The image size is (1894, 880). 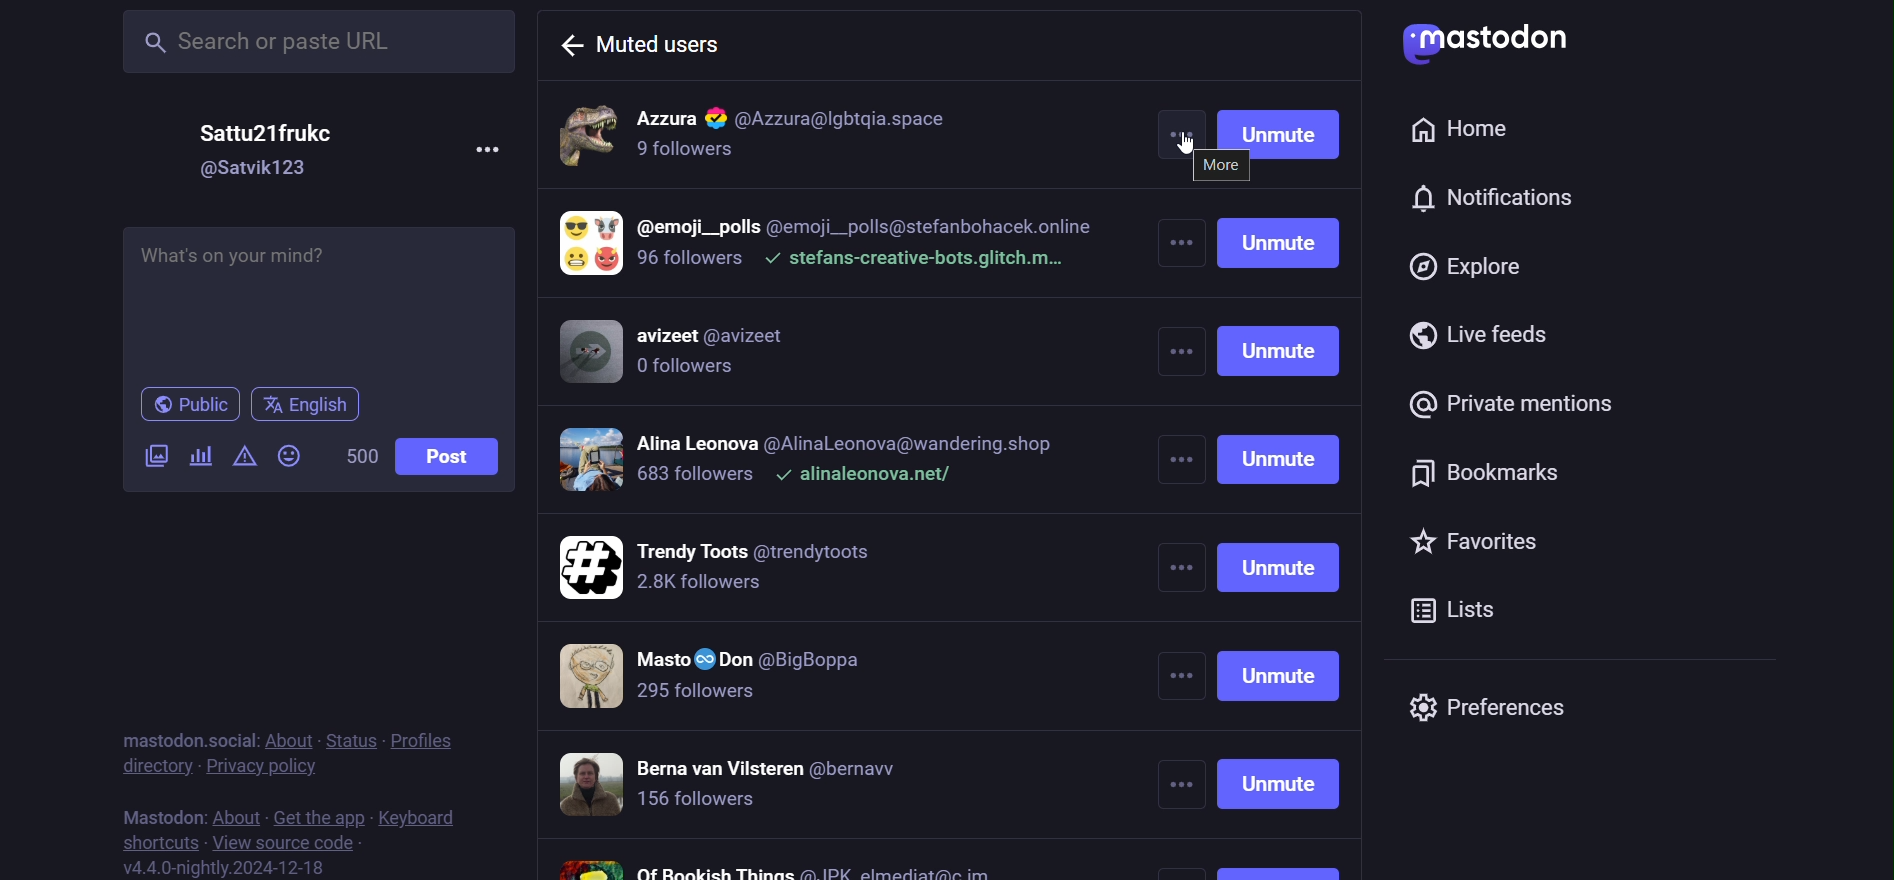 I want to click on emoji, so click(x=289, y=455).